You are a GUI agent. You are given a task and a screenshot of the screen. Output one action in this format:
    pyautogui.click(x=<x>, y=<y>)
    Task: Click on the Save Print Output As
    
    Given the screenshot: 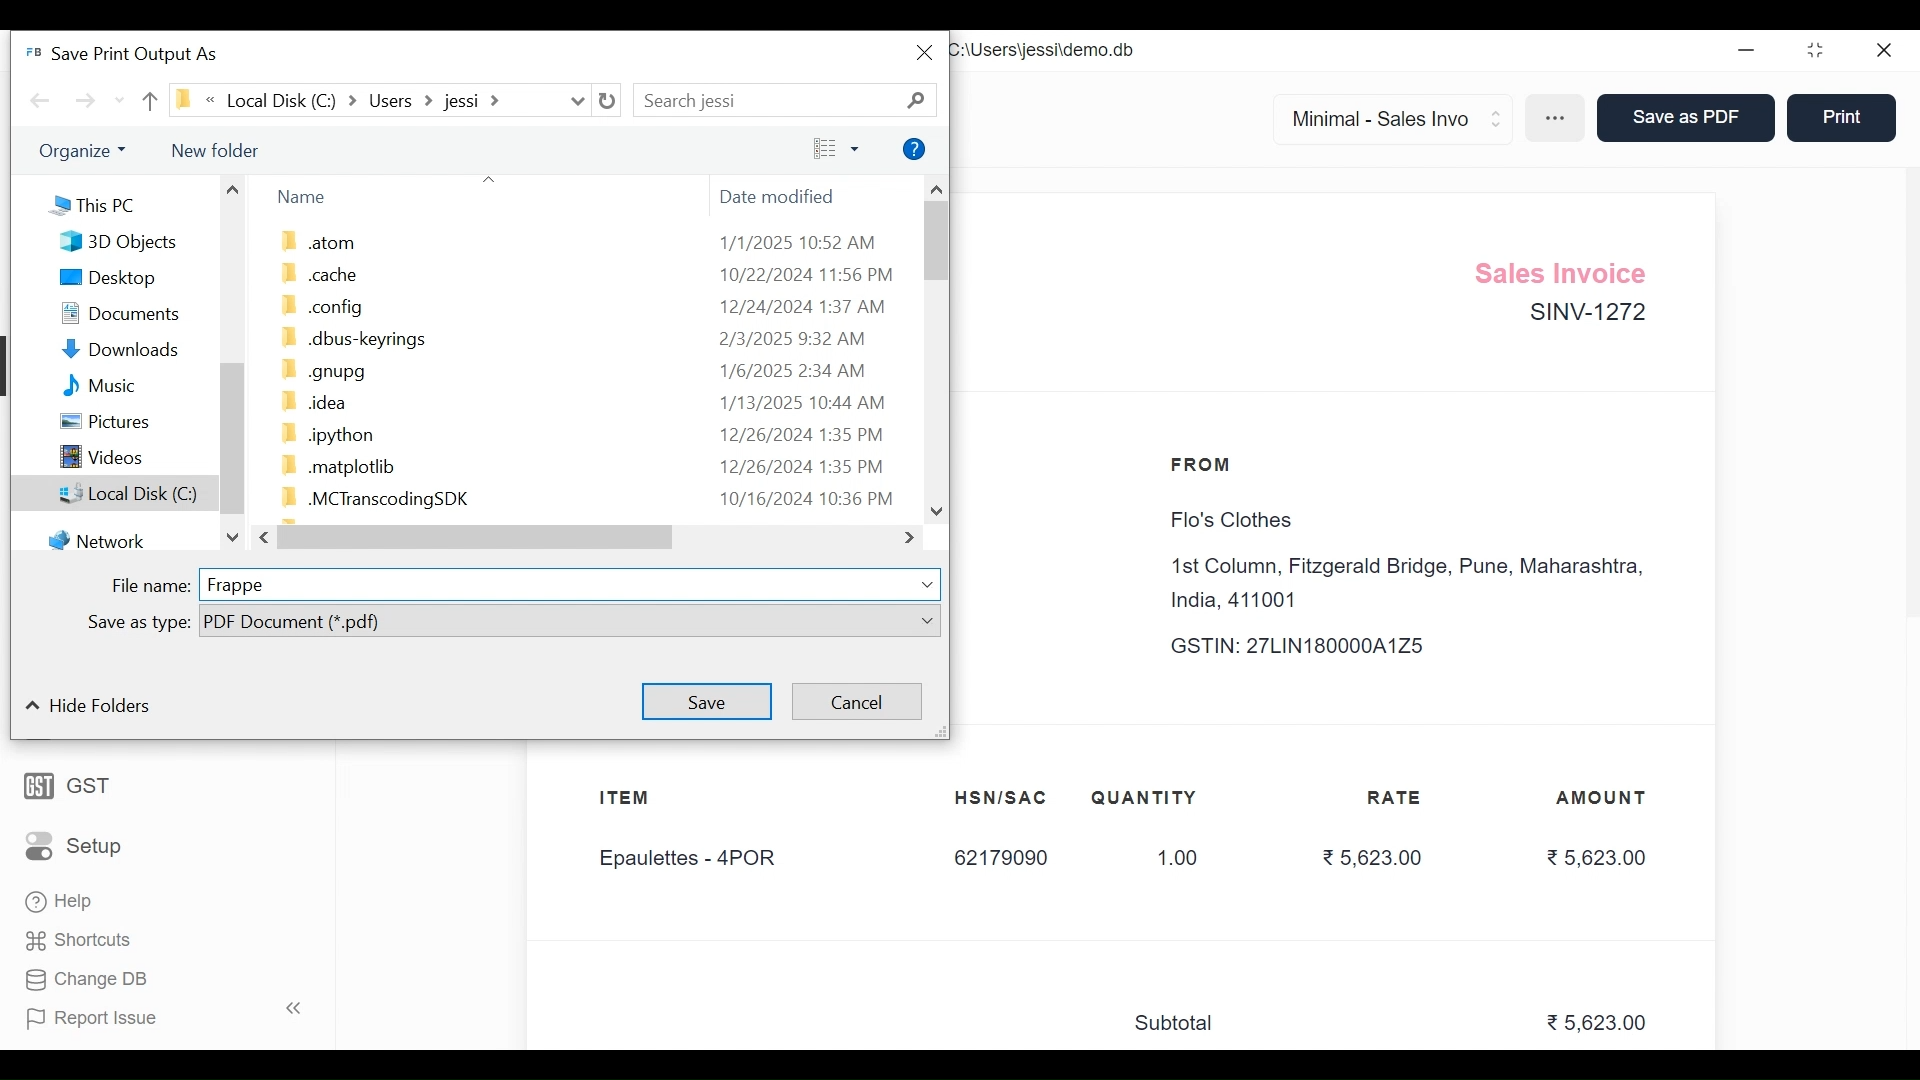 What is the action you would take?
    pyautogui.click(x=128, y=52)
    